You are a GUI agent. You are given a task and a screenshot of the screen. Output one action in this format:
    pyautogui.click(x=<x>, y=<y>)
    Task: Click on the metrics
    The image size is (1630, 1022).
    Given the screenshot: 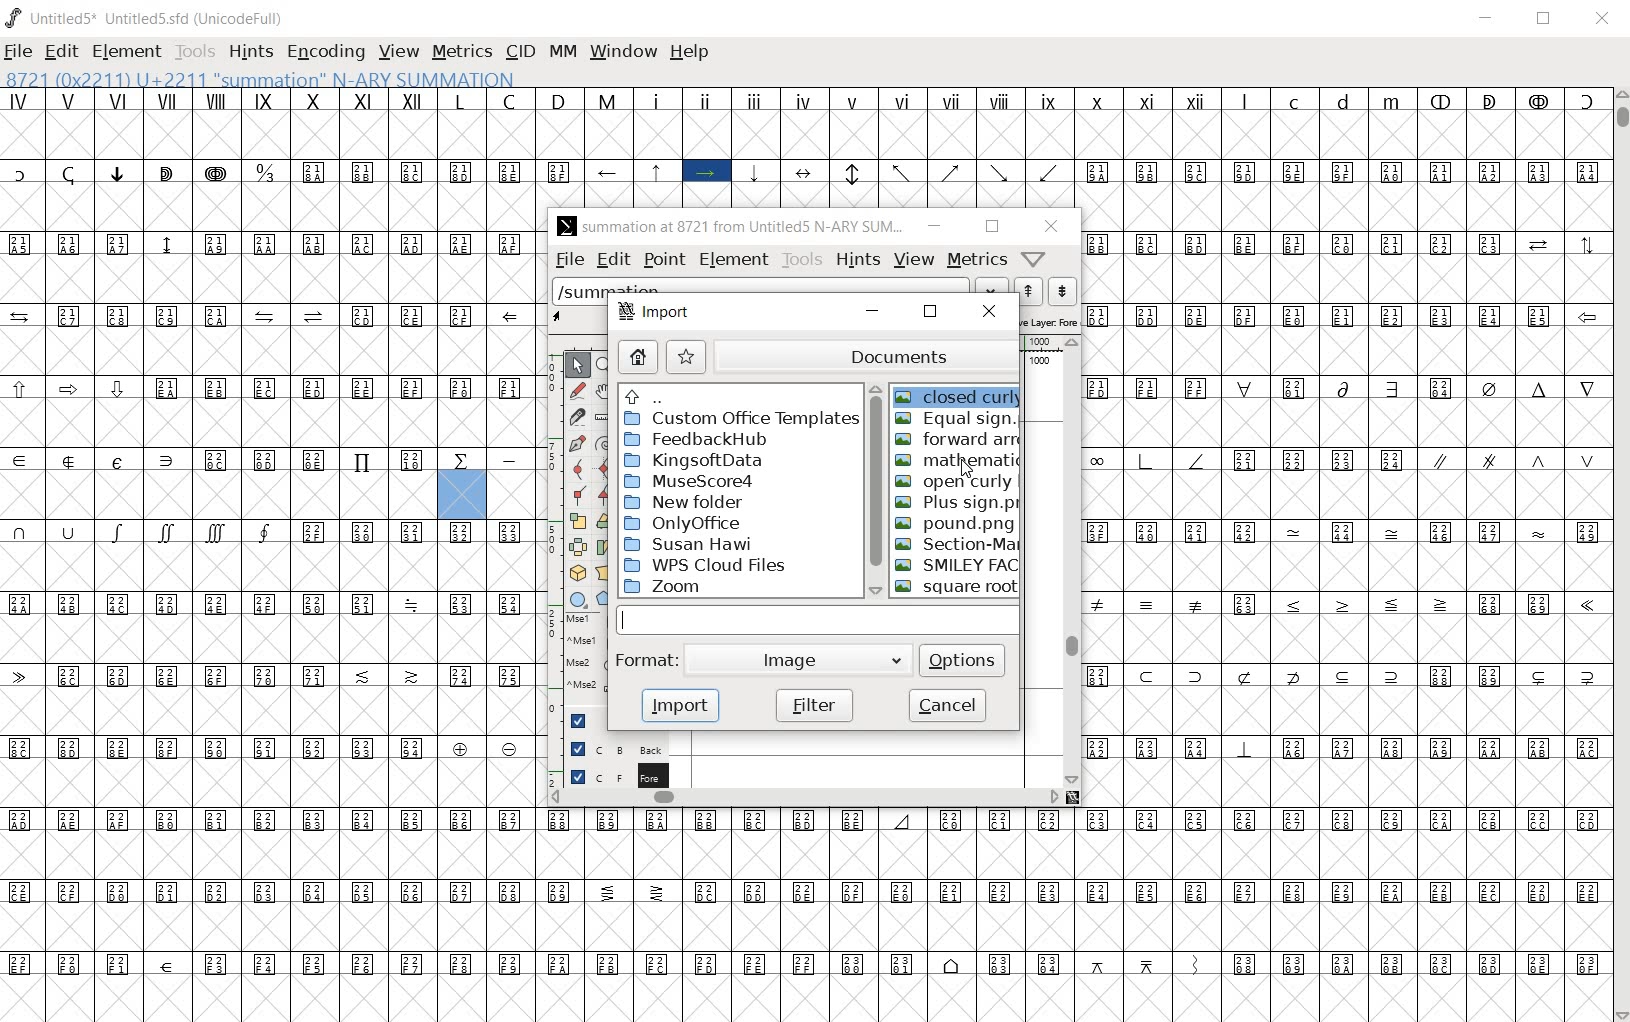 What is the action you would take?
    pyautogui.click(x=974, y=260)
    